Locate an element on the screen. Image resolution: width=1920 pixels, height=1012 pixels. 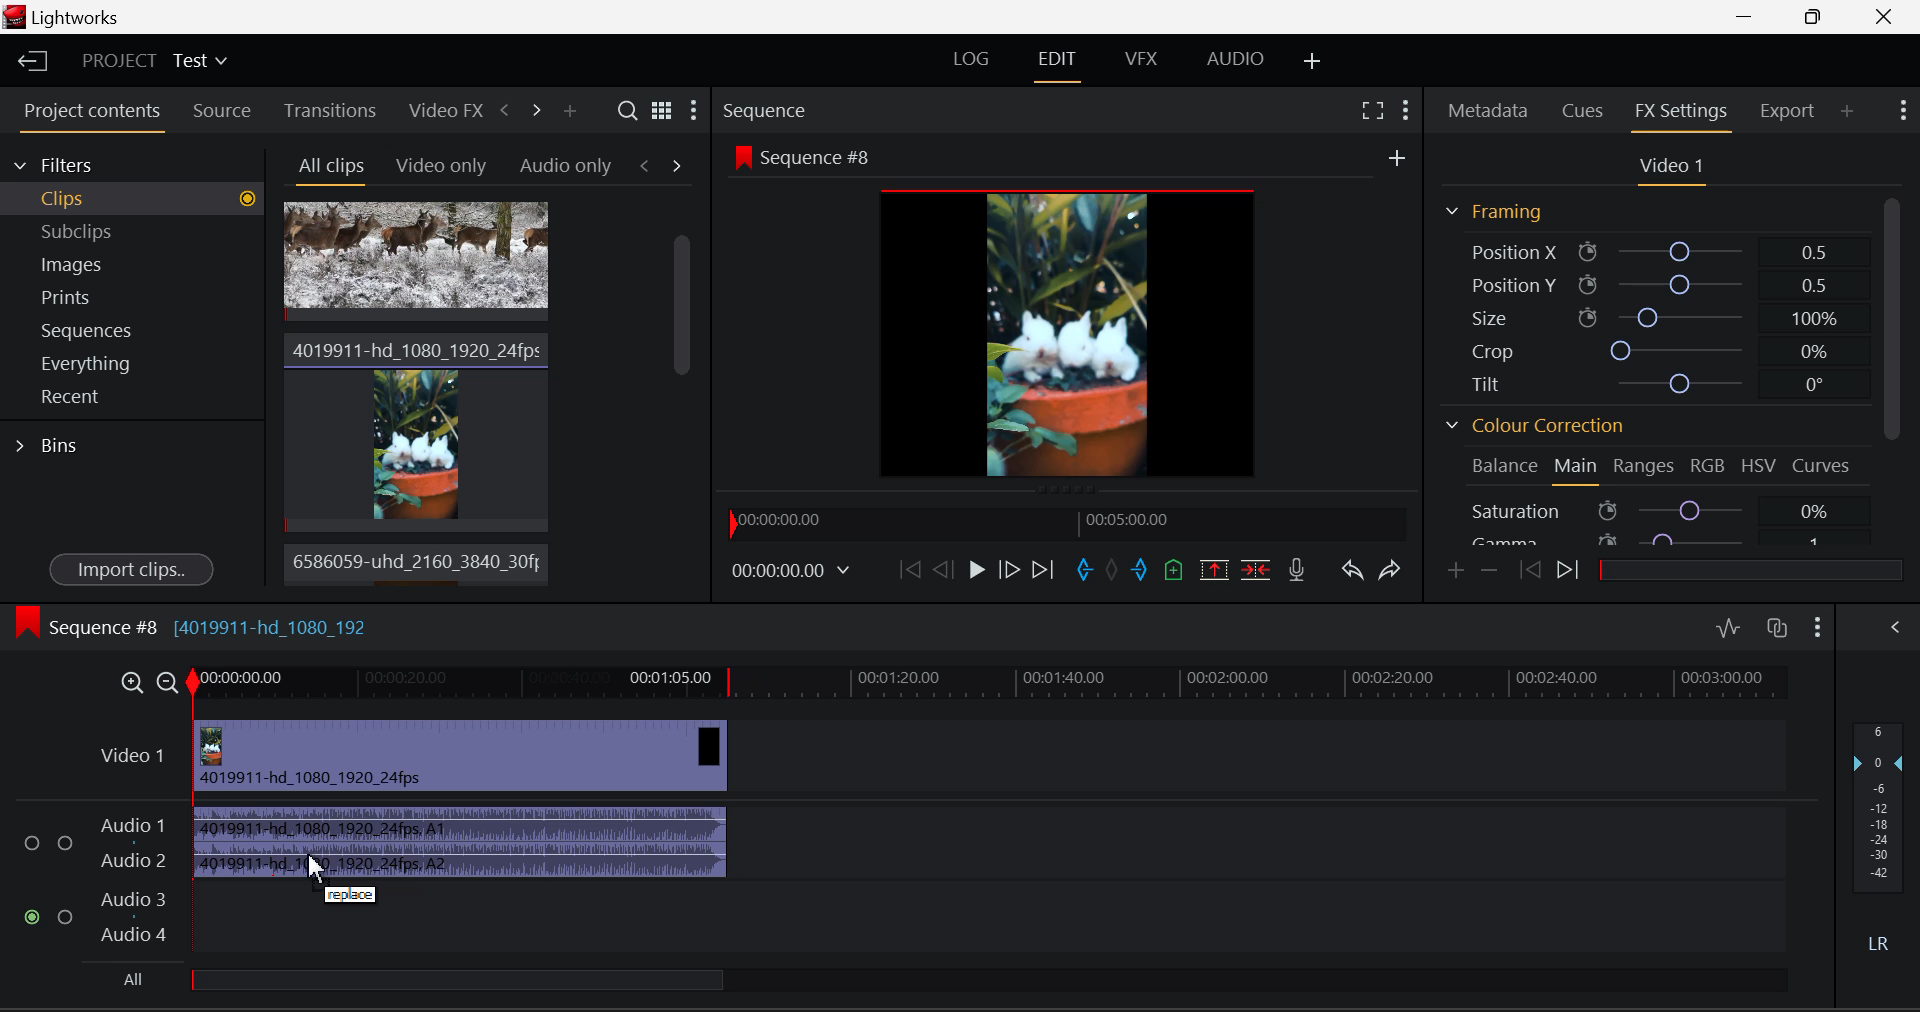
Minimize is located at coordinates (1817, 17).